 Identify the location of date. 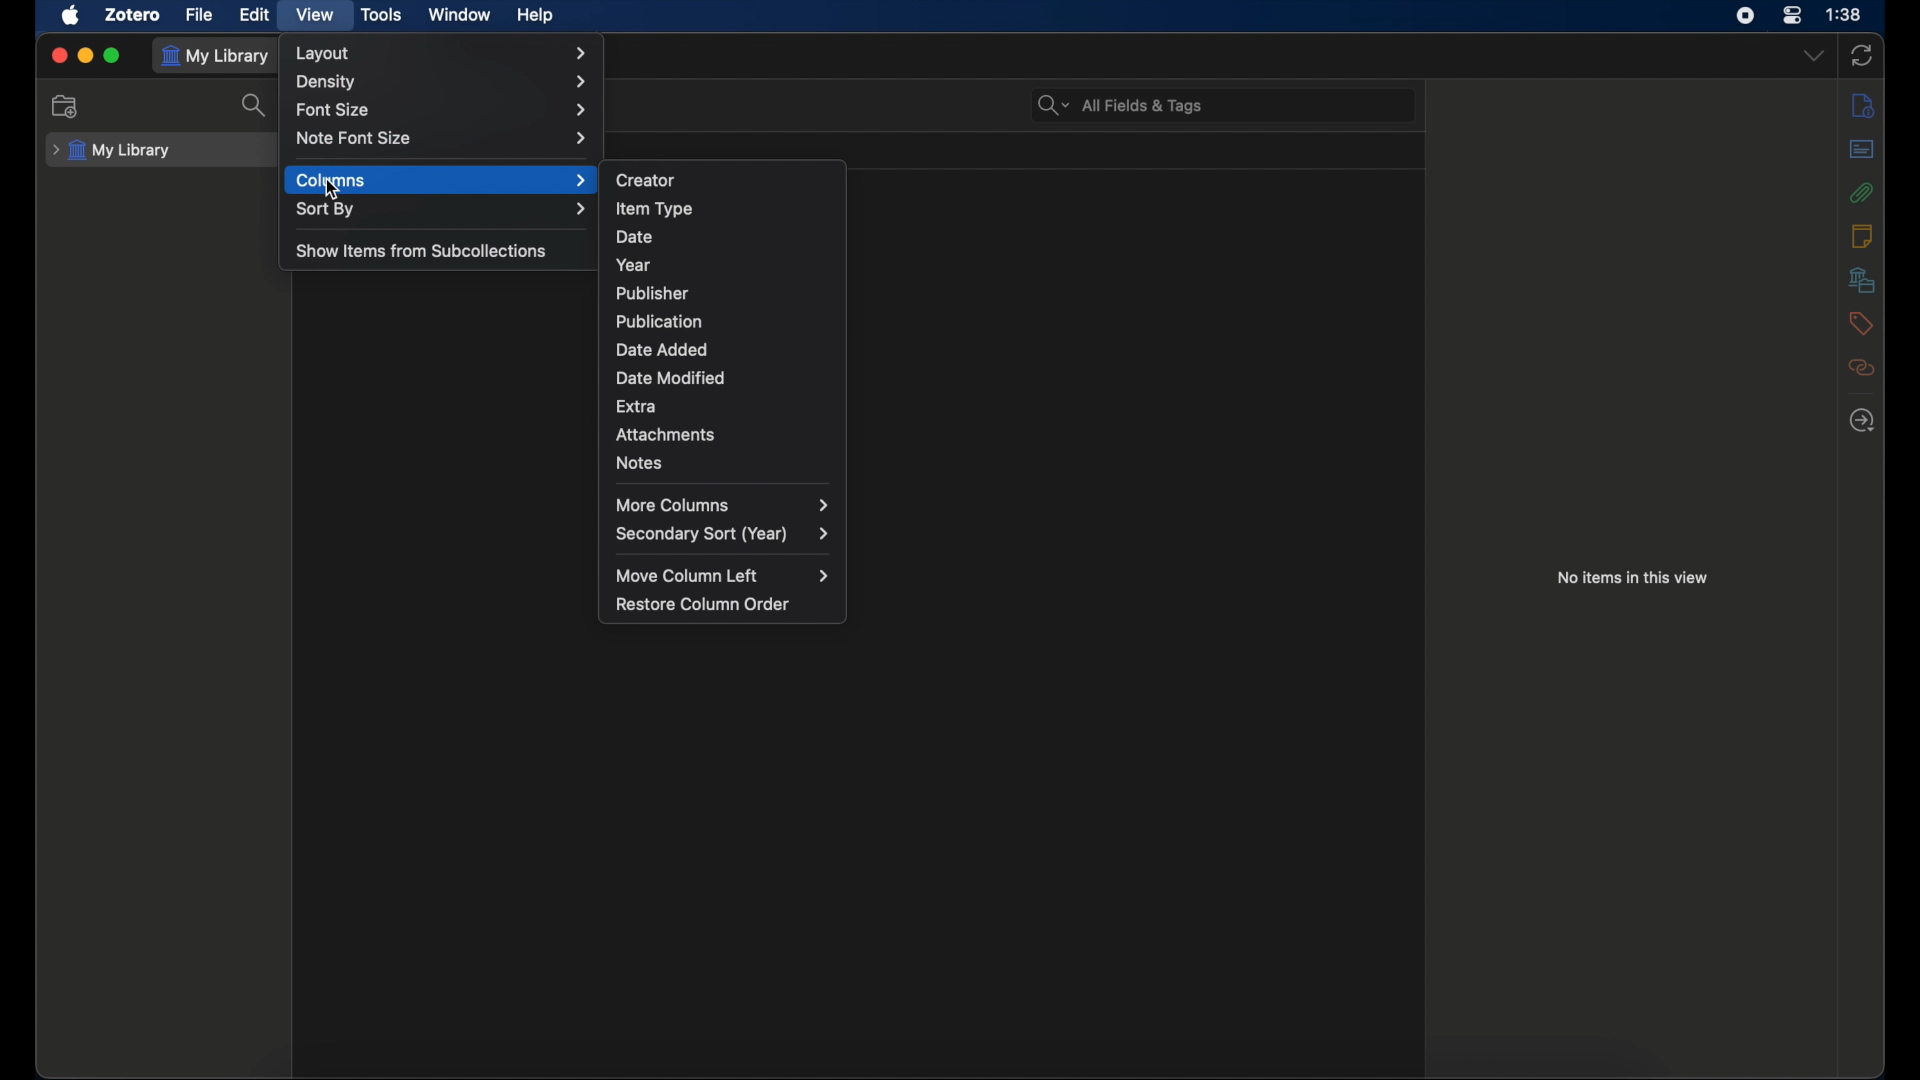
(636, 237).